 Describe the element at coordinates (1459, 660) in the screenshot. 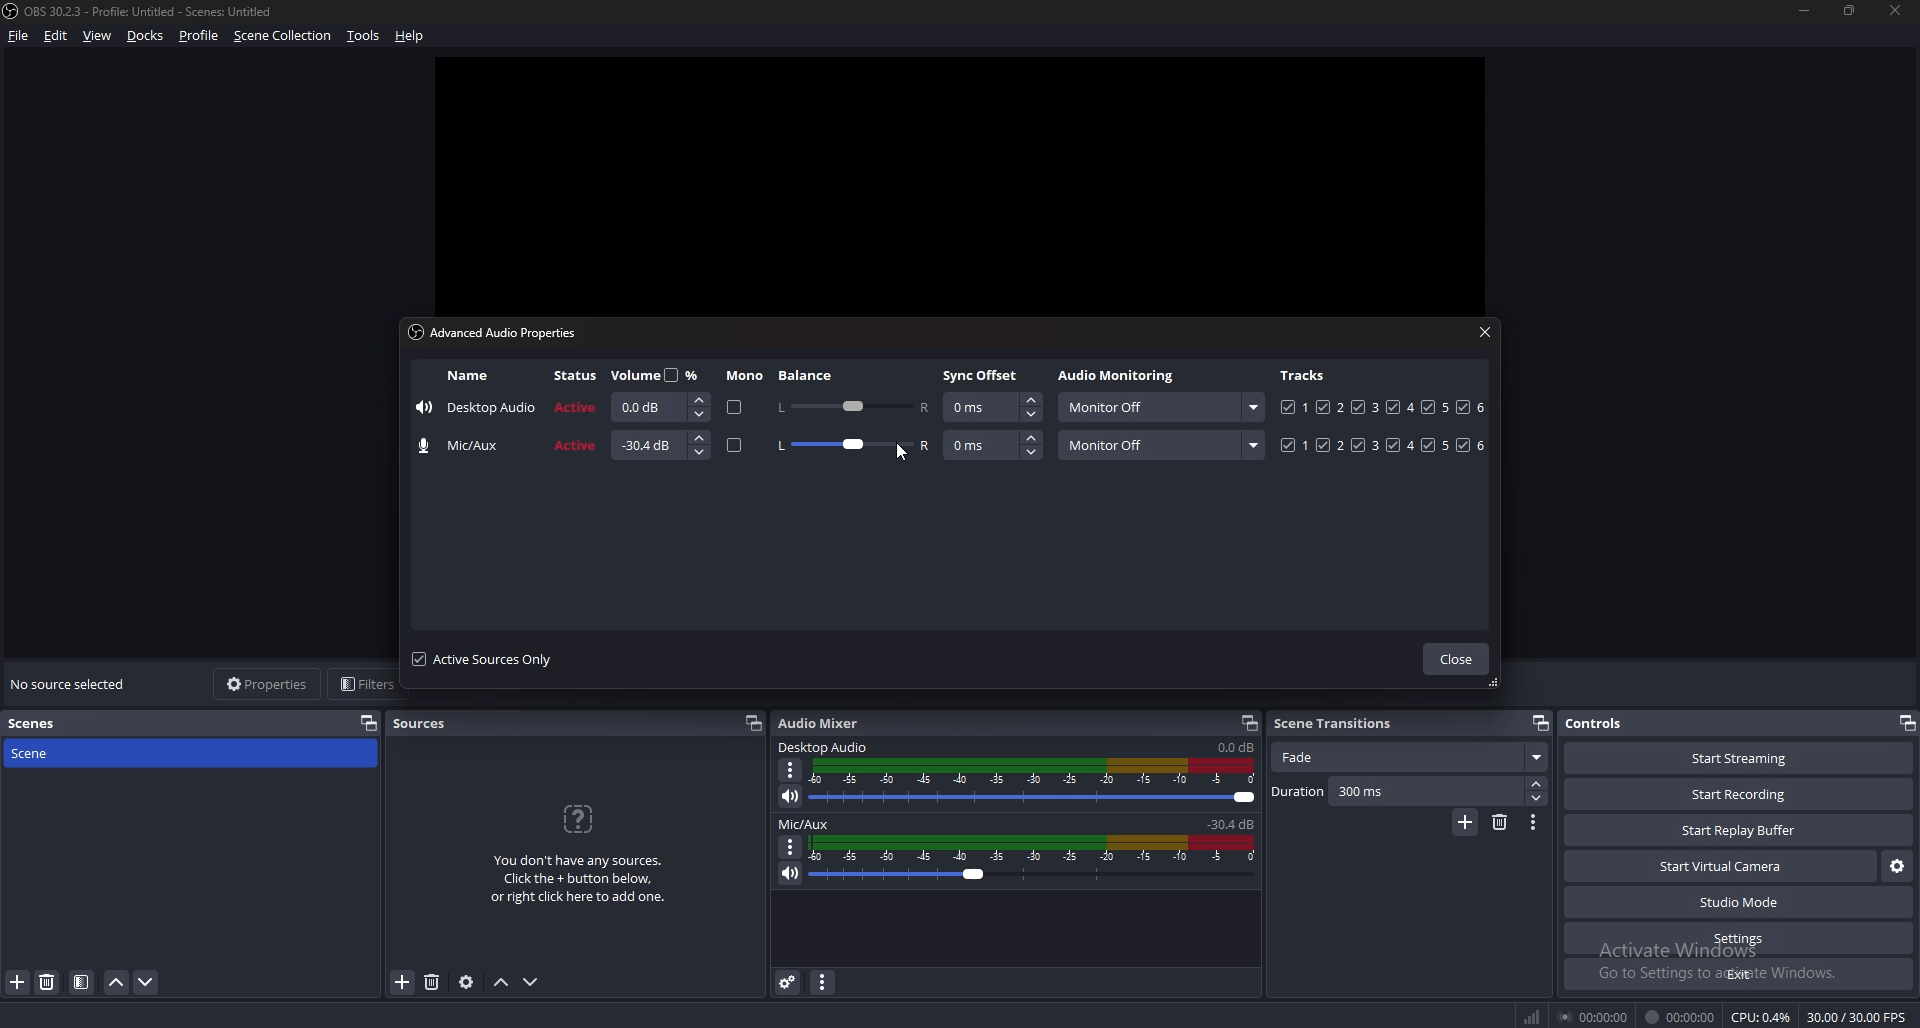

I see `close` at that location.